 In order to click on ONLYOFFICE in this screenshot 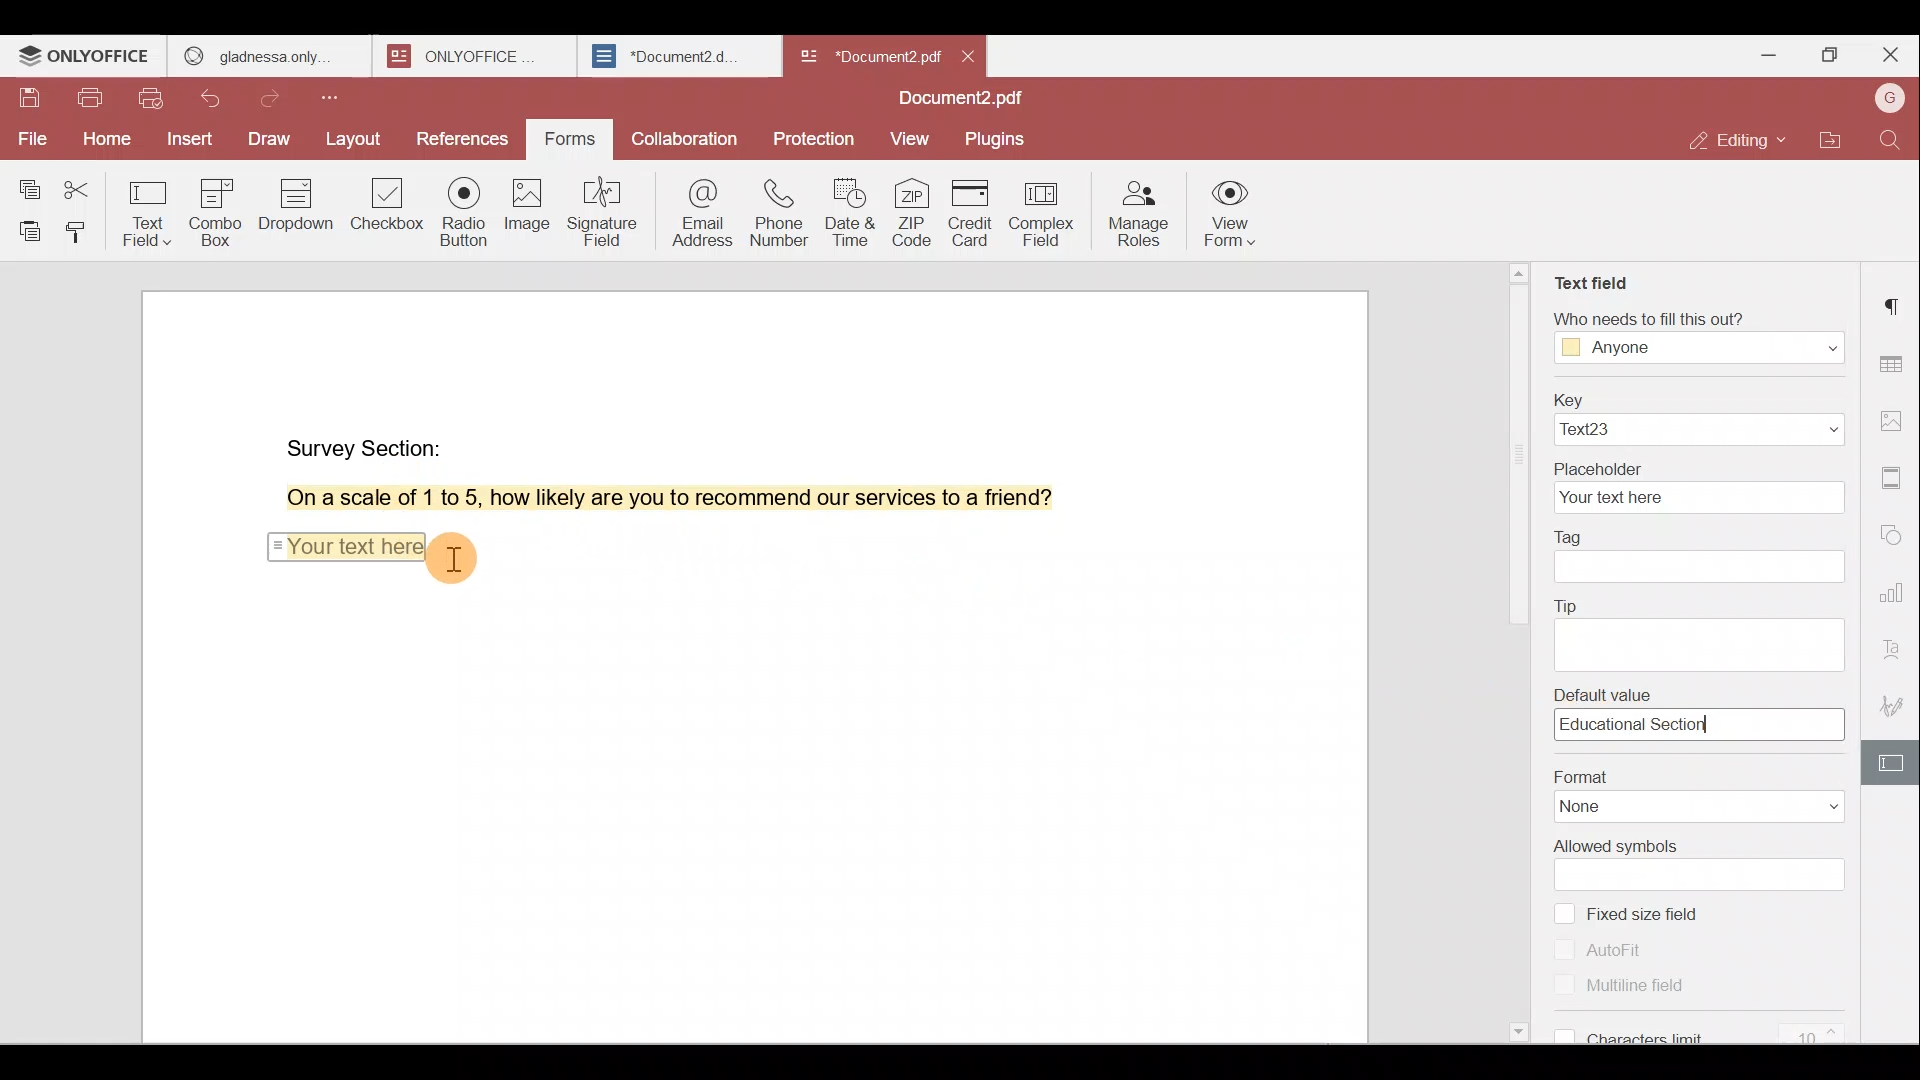, I will do `click(86, 56)`.